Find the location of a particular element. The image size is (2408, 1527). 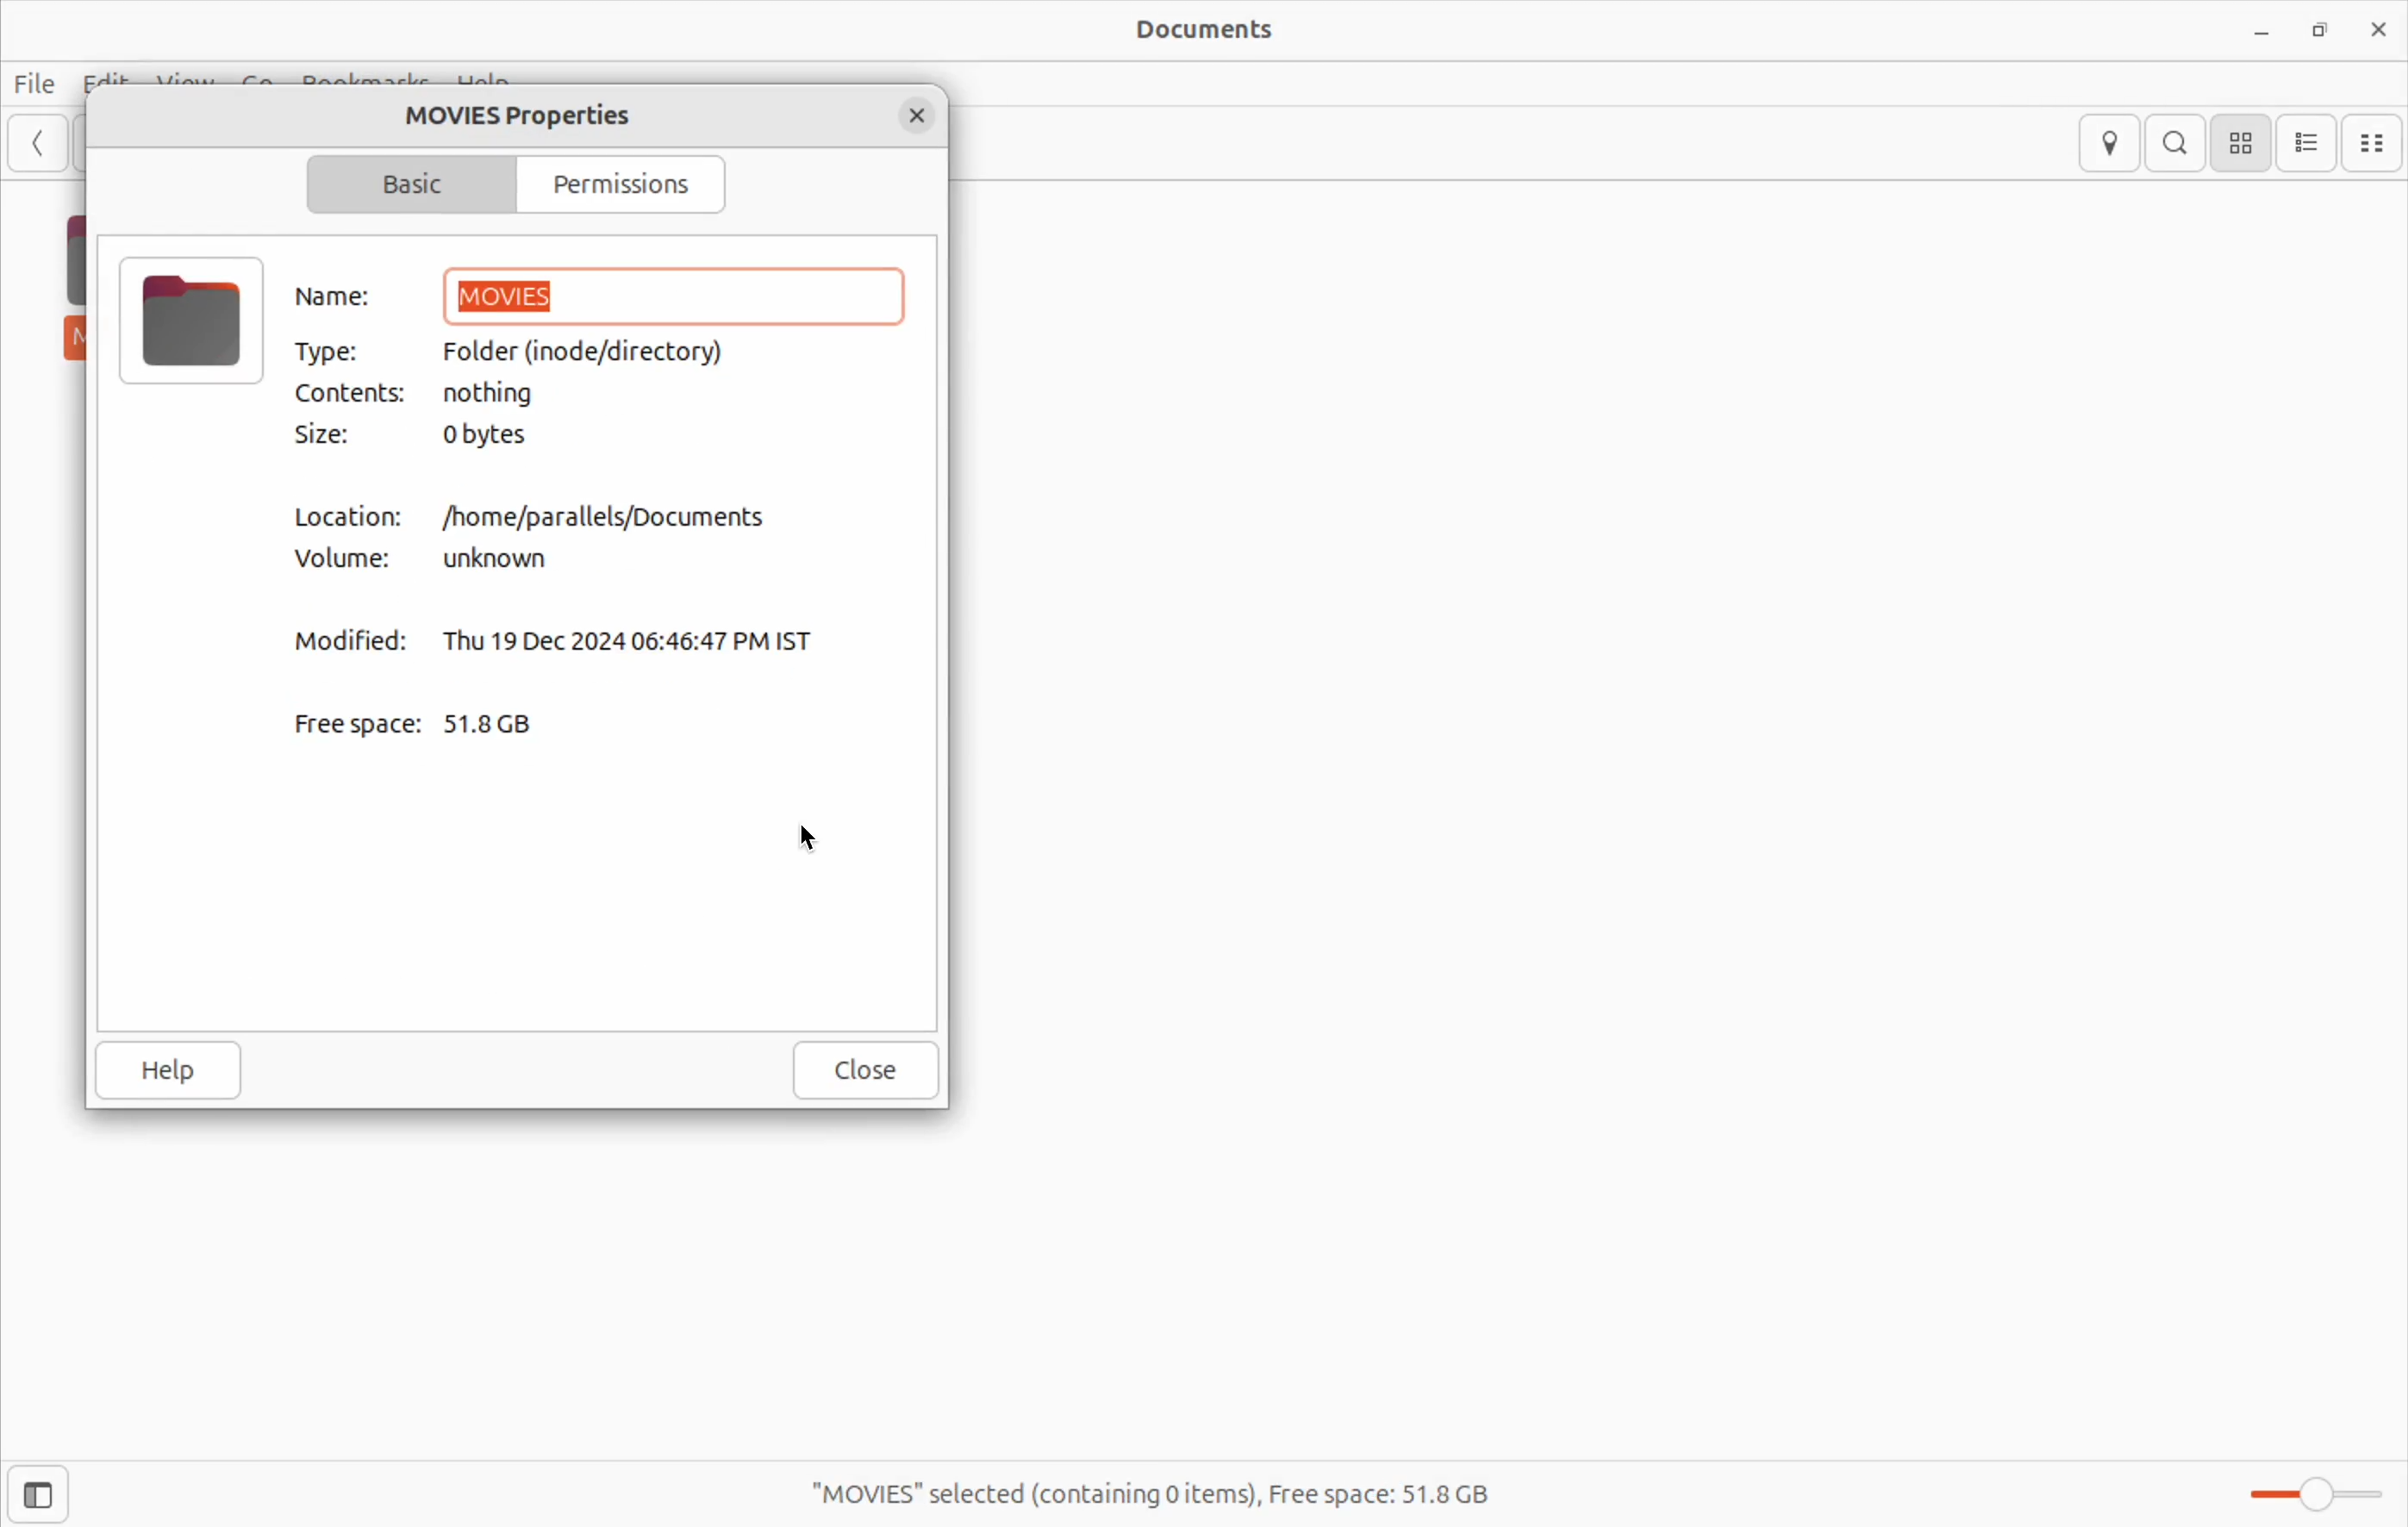

nothing is located at coordinates (514, 394).